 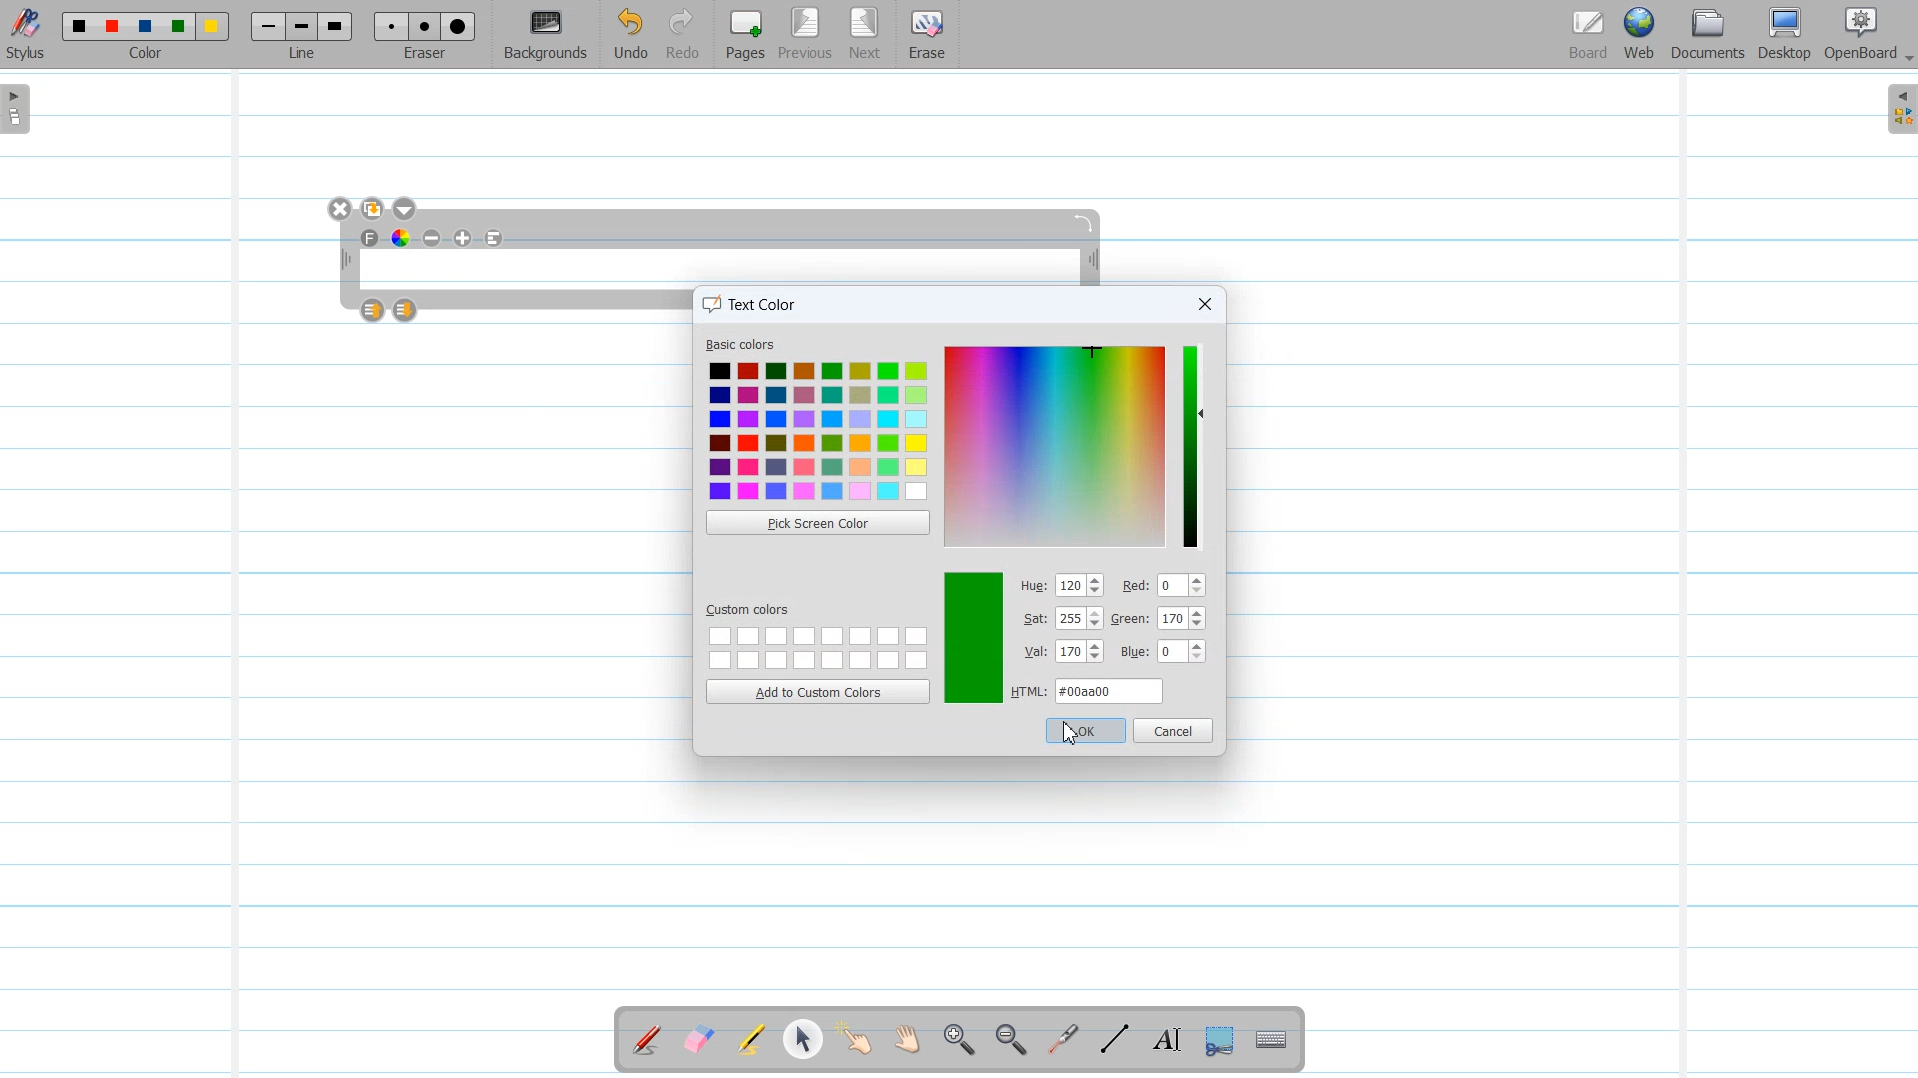 What do you see at coordinates (1085, 221) in the screenshot?
I see `Rotate Text window` at bounding box center [1085, 221].